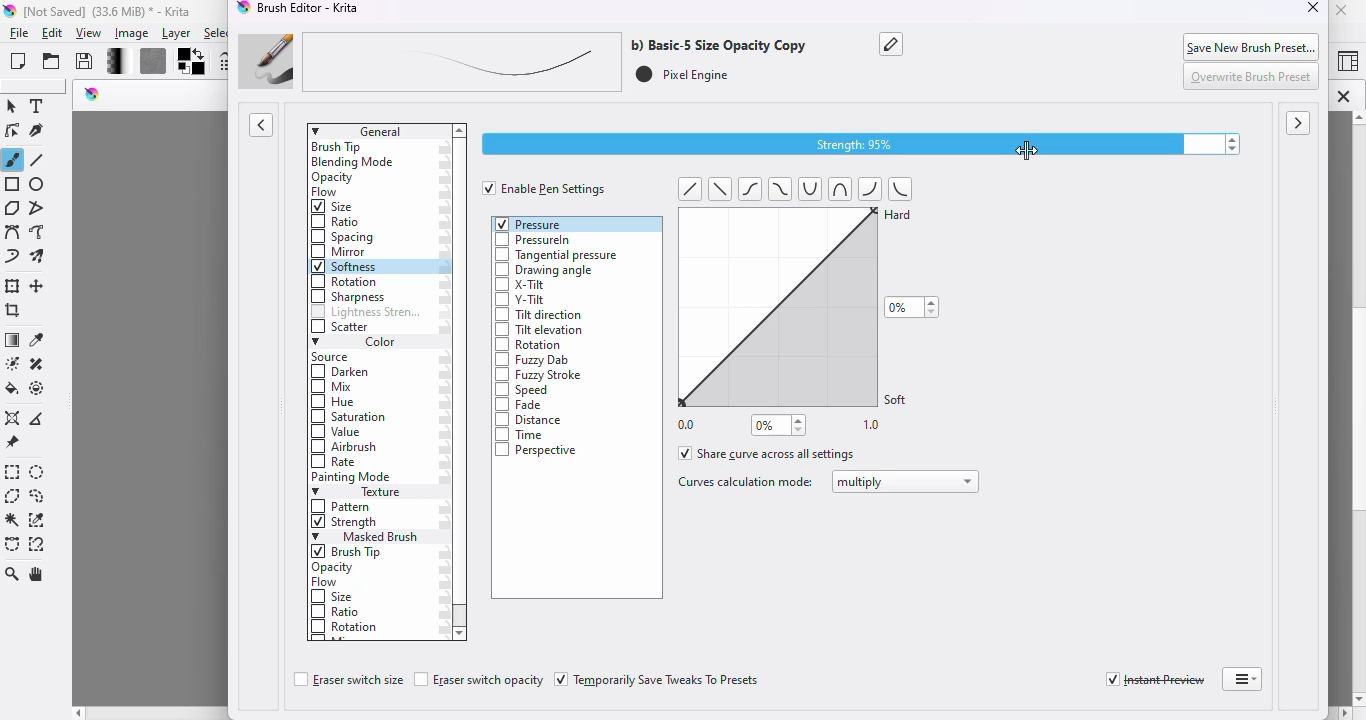  What do you see at coordinates (38, 520) in the screenshot?
I see `similar color selection tool` at bounding box center [38, 520].